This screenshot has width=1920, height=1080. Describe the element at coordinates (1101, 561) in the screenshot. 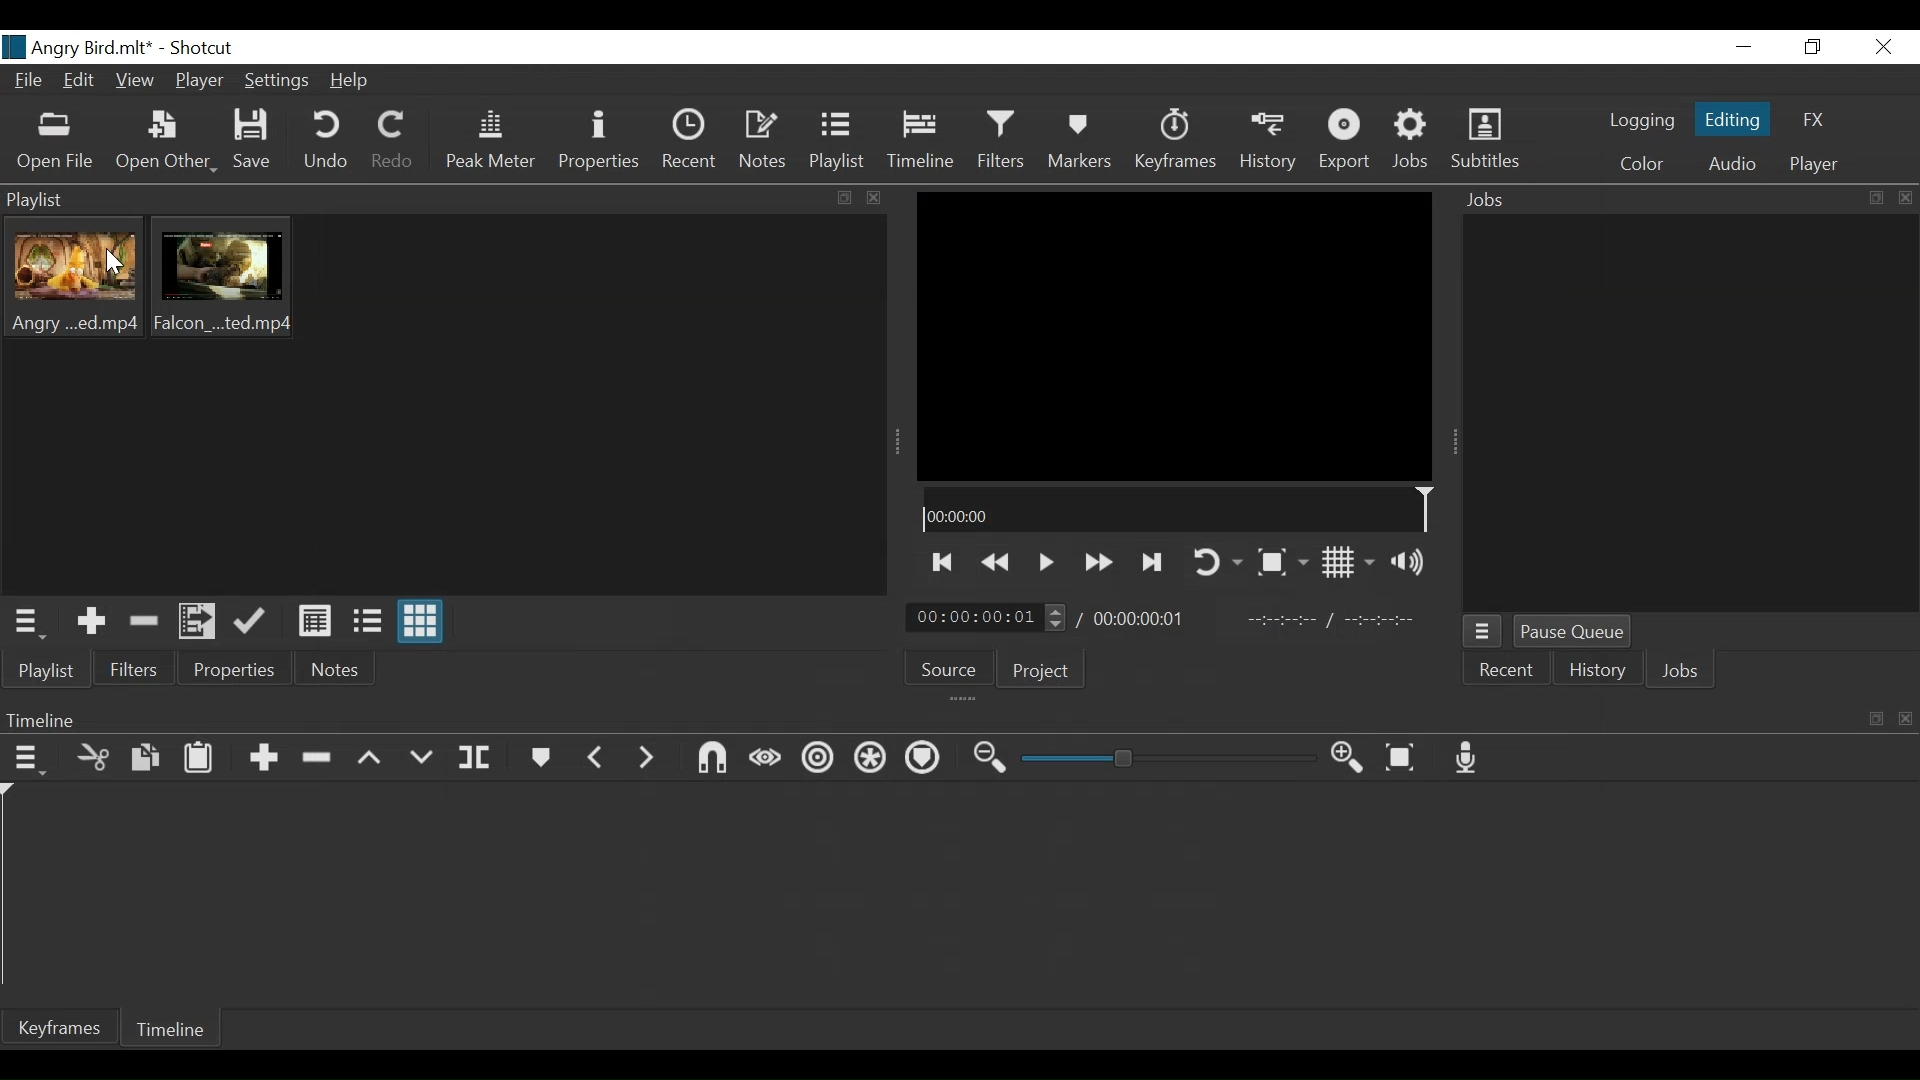

I see `Toggle play forward quickly` at that location.